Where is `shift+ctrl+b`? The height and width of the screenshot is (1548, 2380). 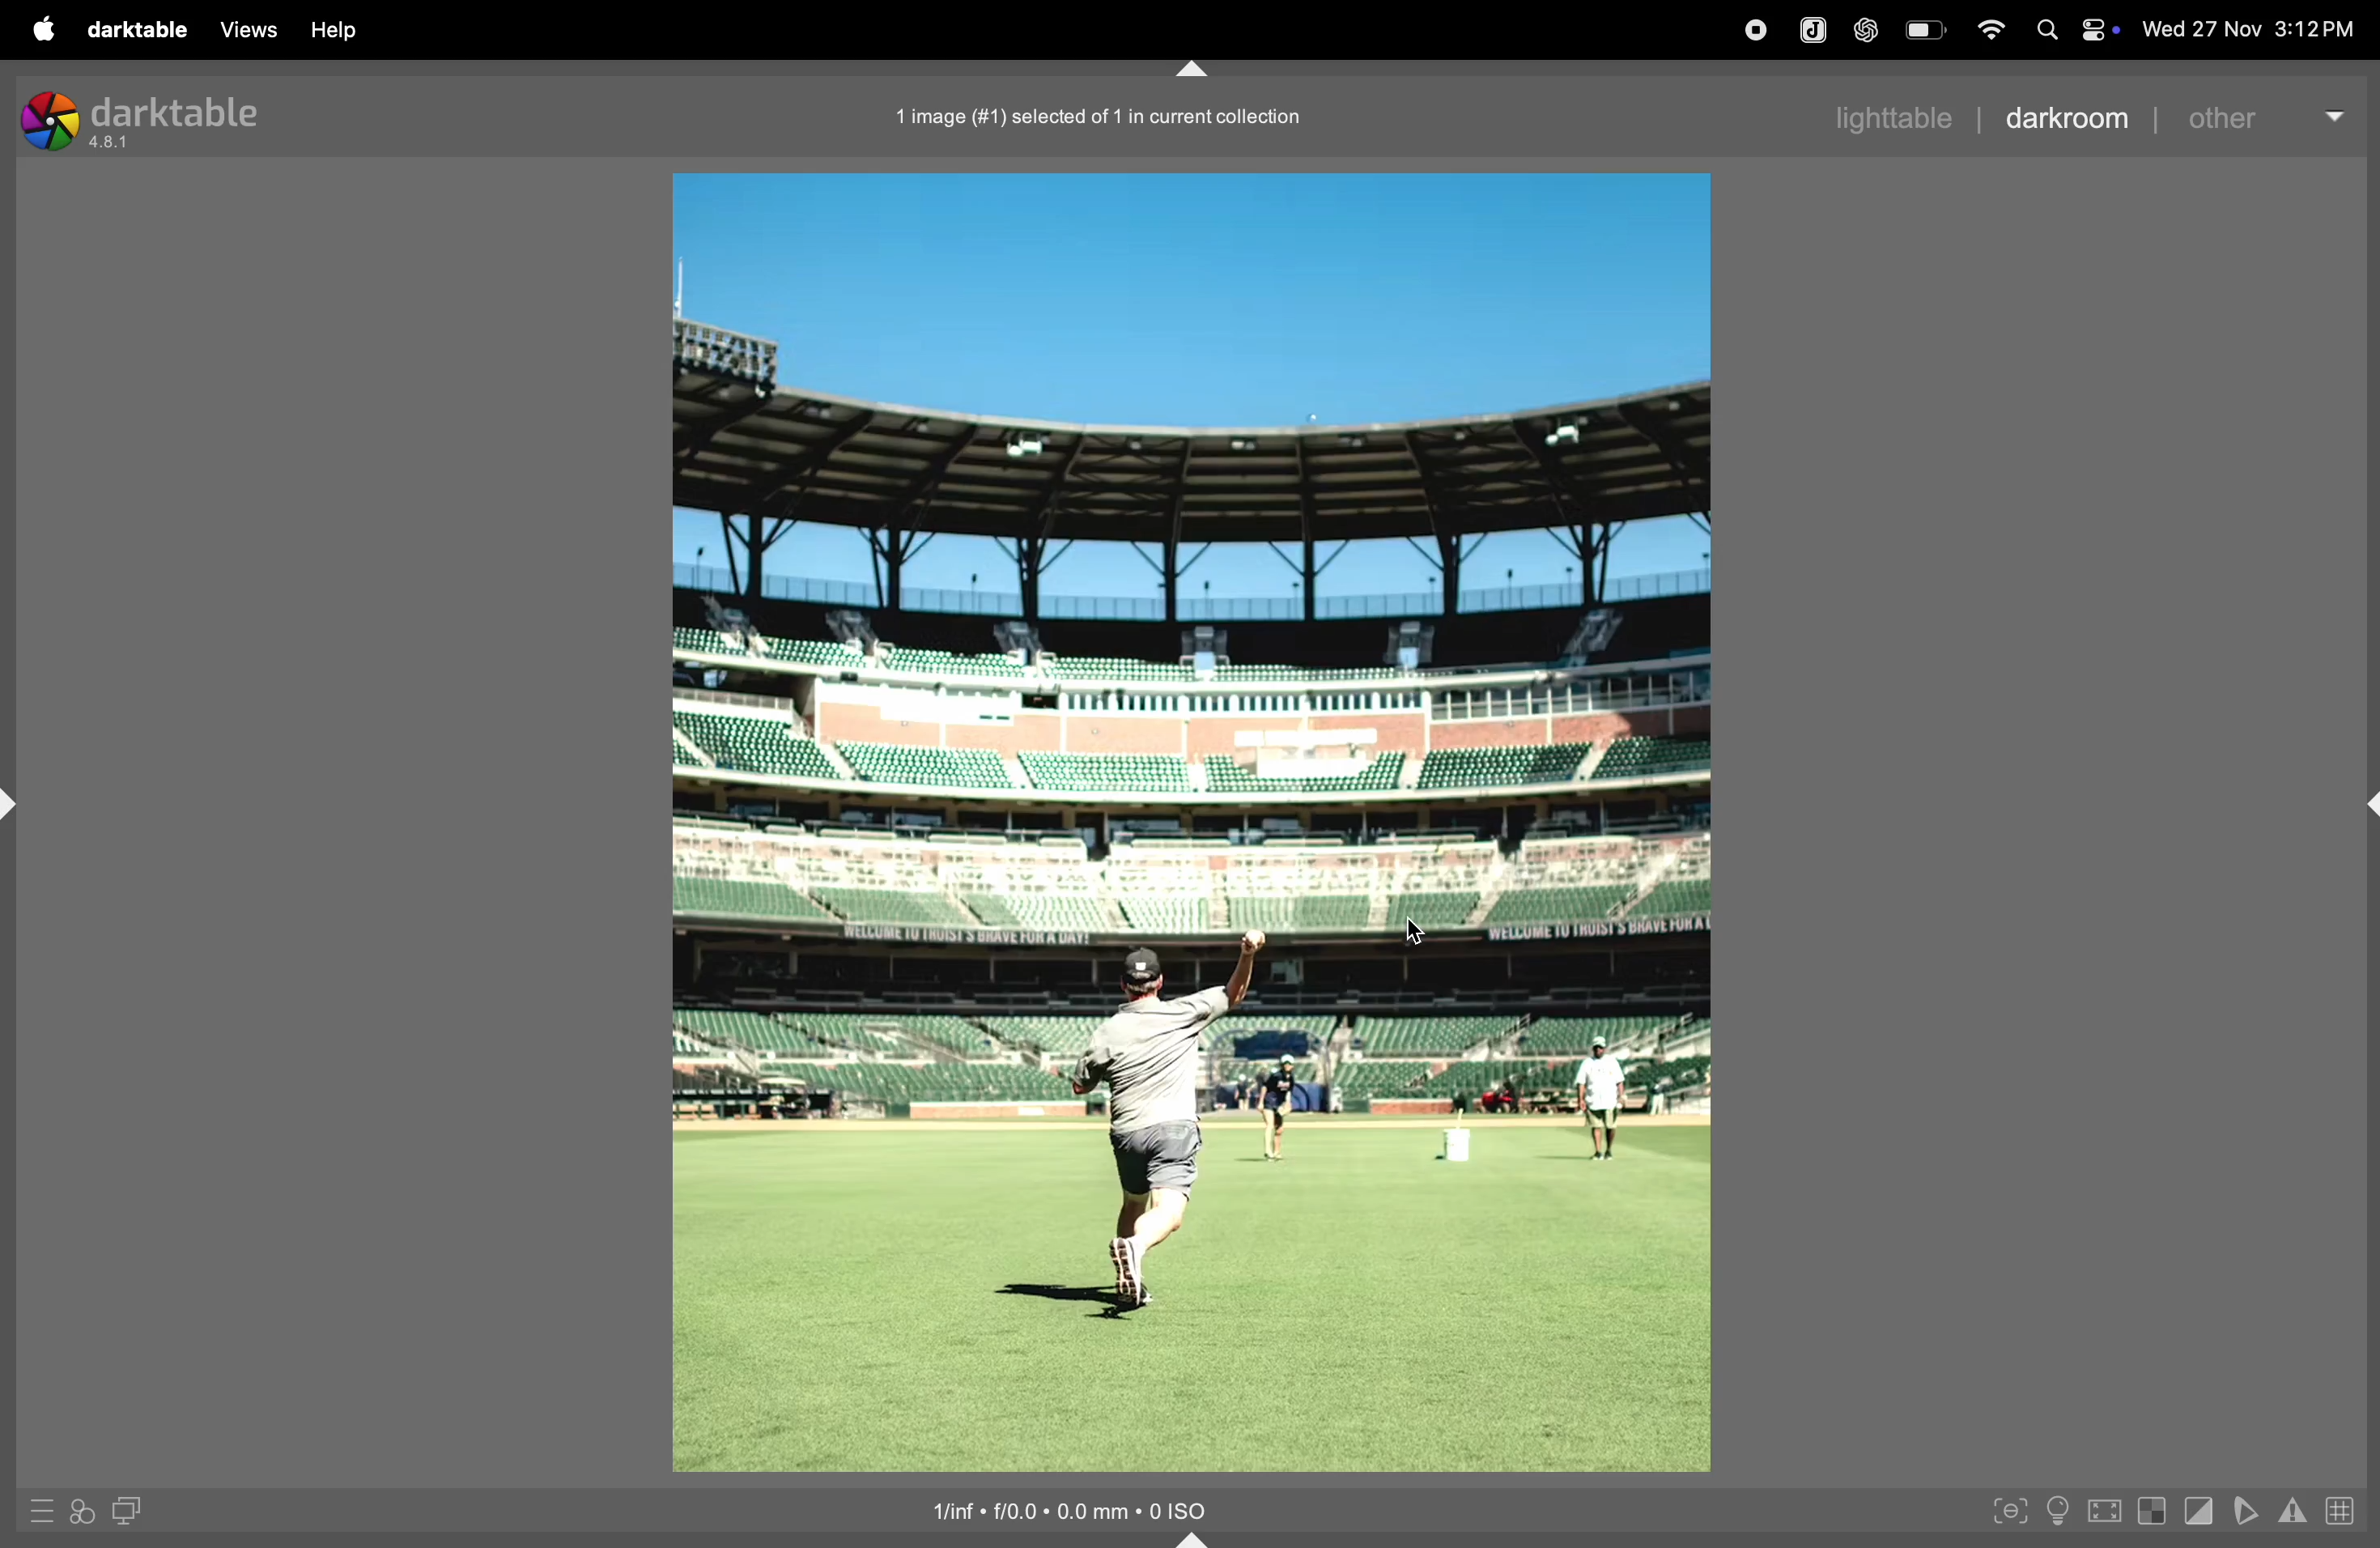
shift+ctrl+b is located at coordinates (1200, 1537).